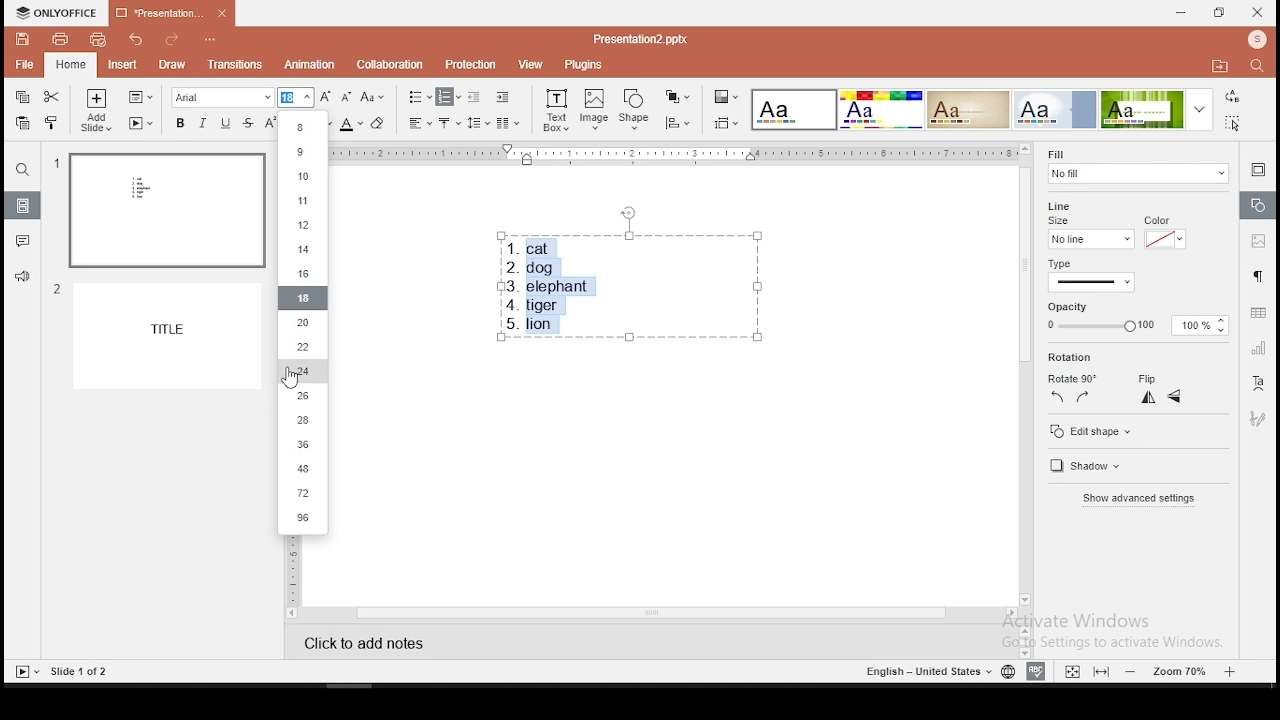 This screenshot has width=1280, height=720. What do you see at coordinates (50, 98) in the screenshot?
I see `cut` at bounding box center [50, 98].